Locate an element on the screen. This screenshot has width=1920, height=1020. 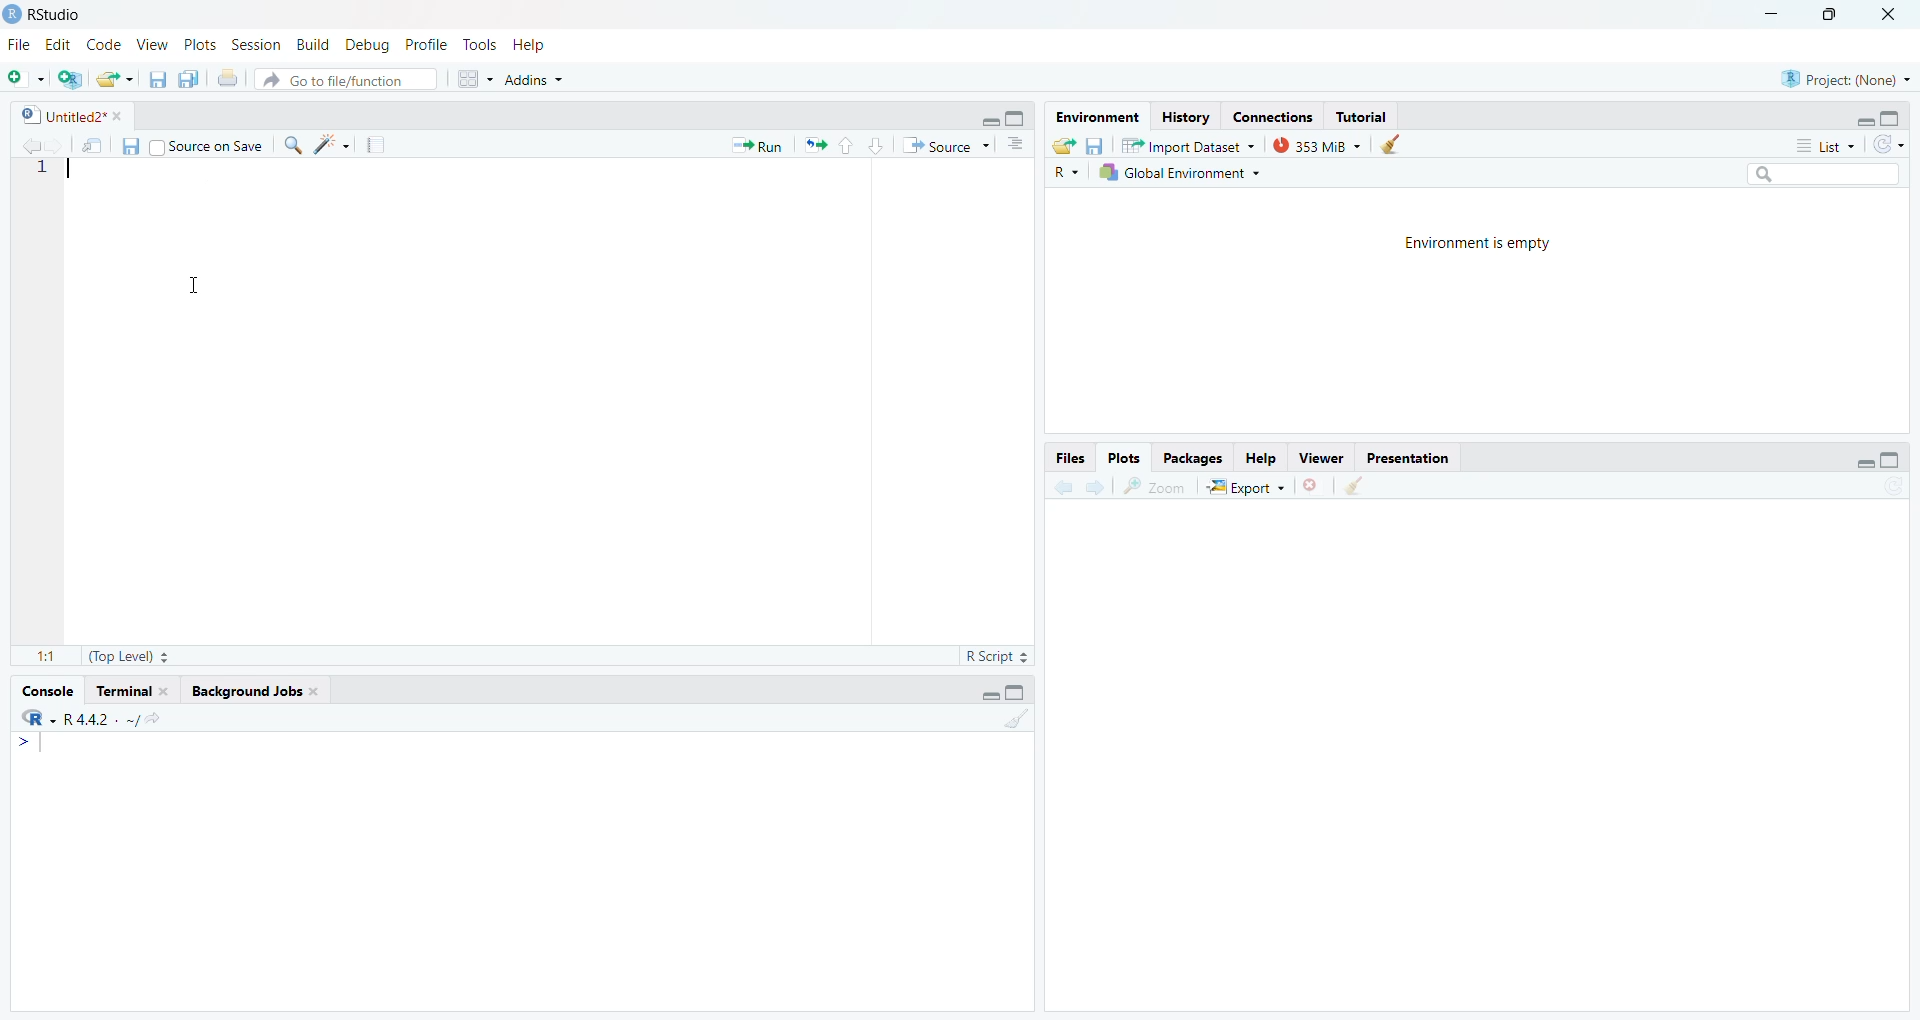
hide console is located at coordinates (1891, 460).